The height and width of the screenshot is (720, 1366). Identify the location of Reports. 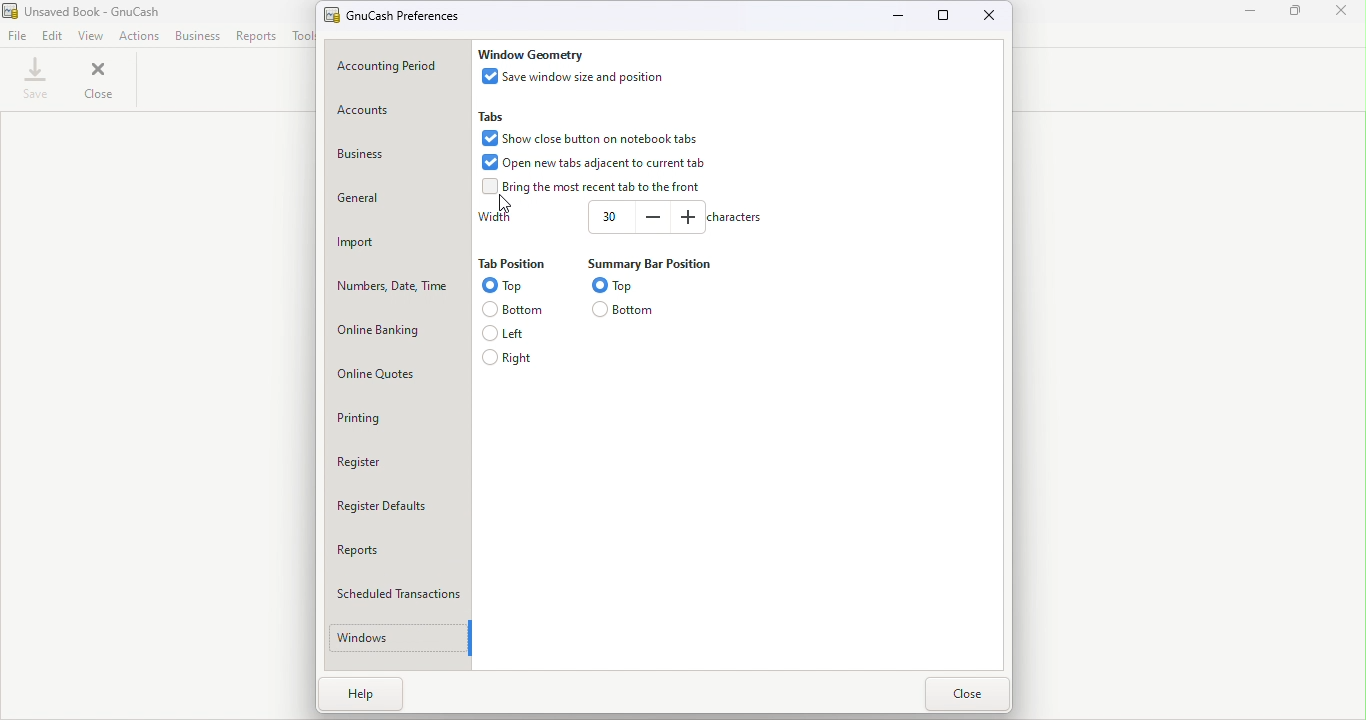
(257, 35).